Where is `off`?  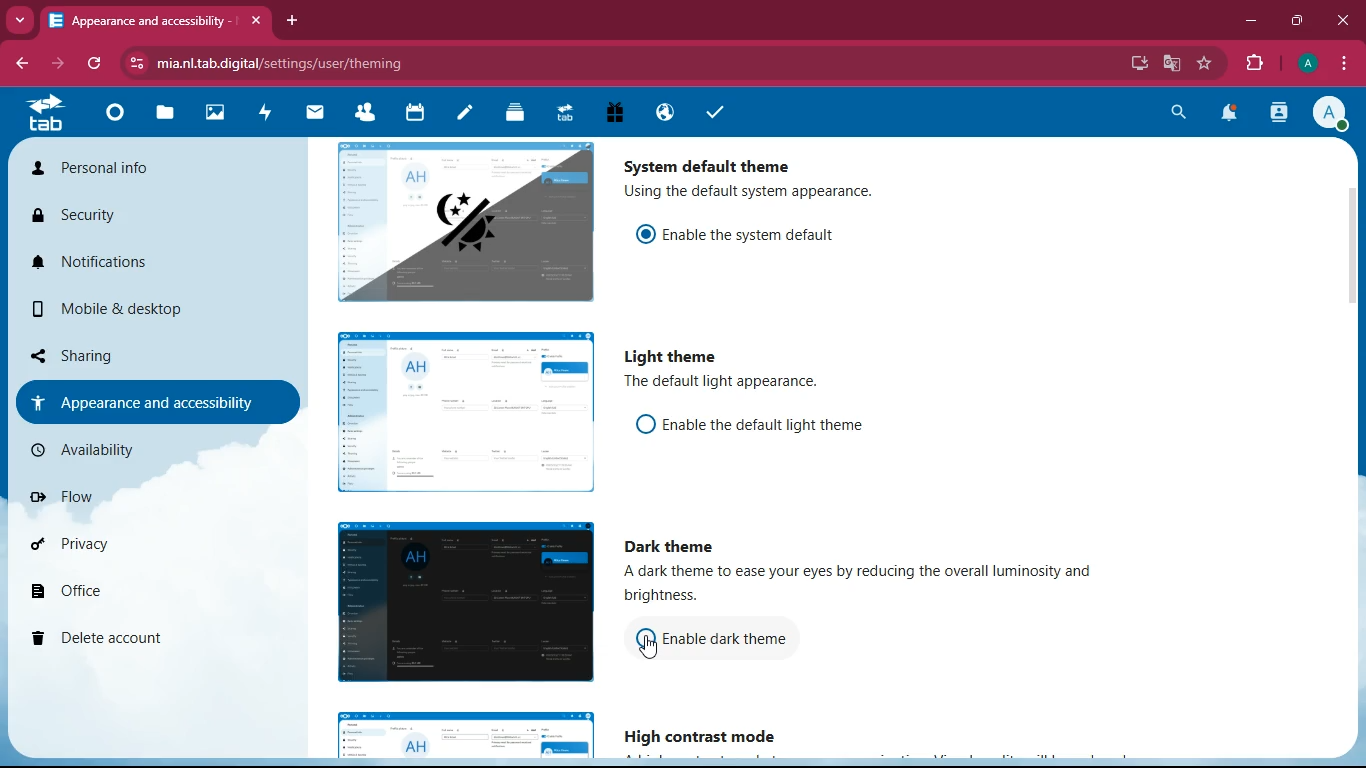 off is located at coordinates (645, 638).